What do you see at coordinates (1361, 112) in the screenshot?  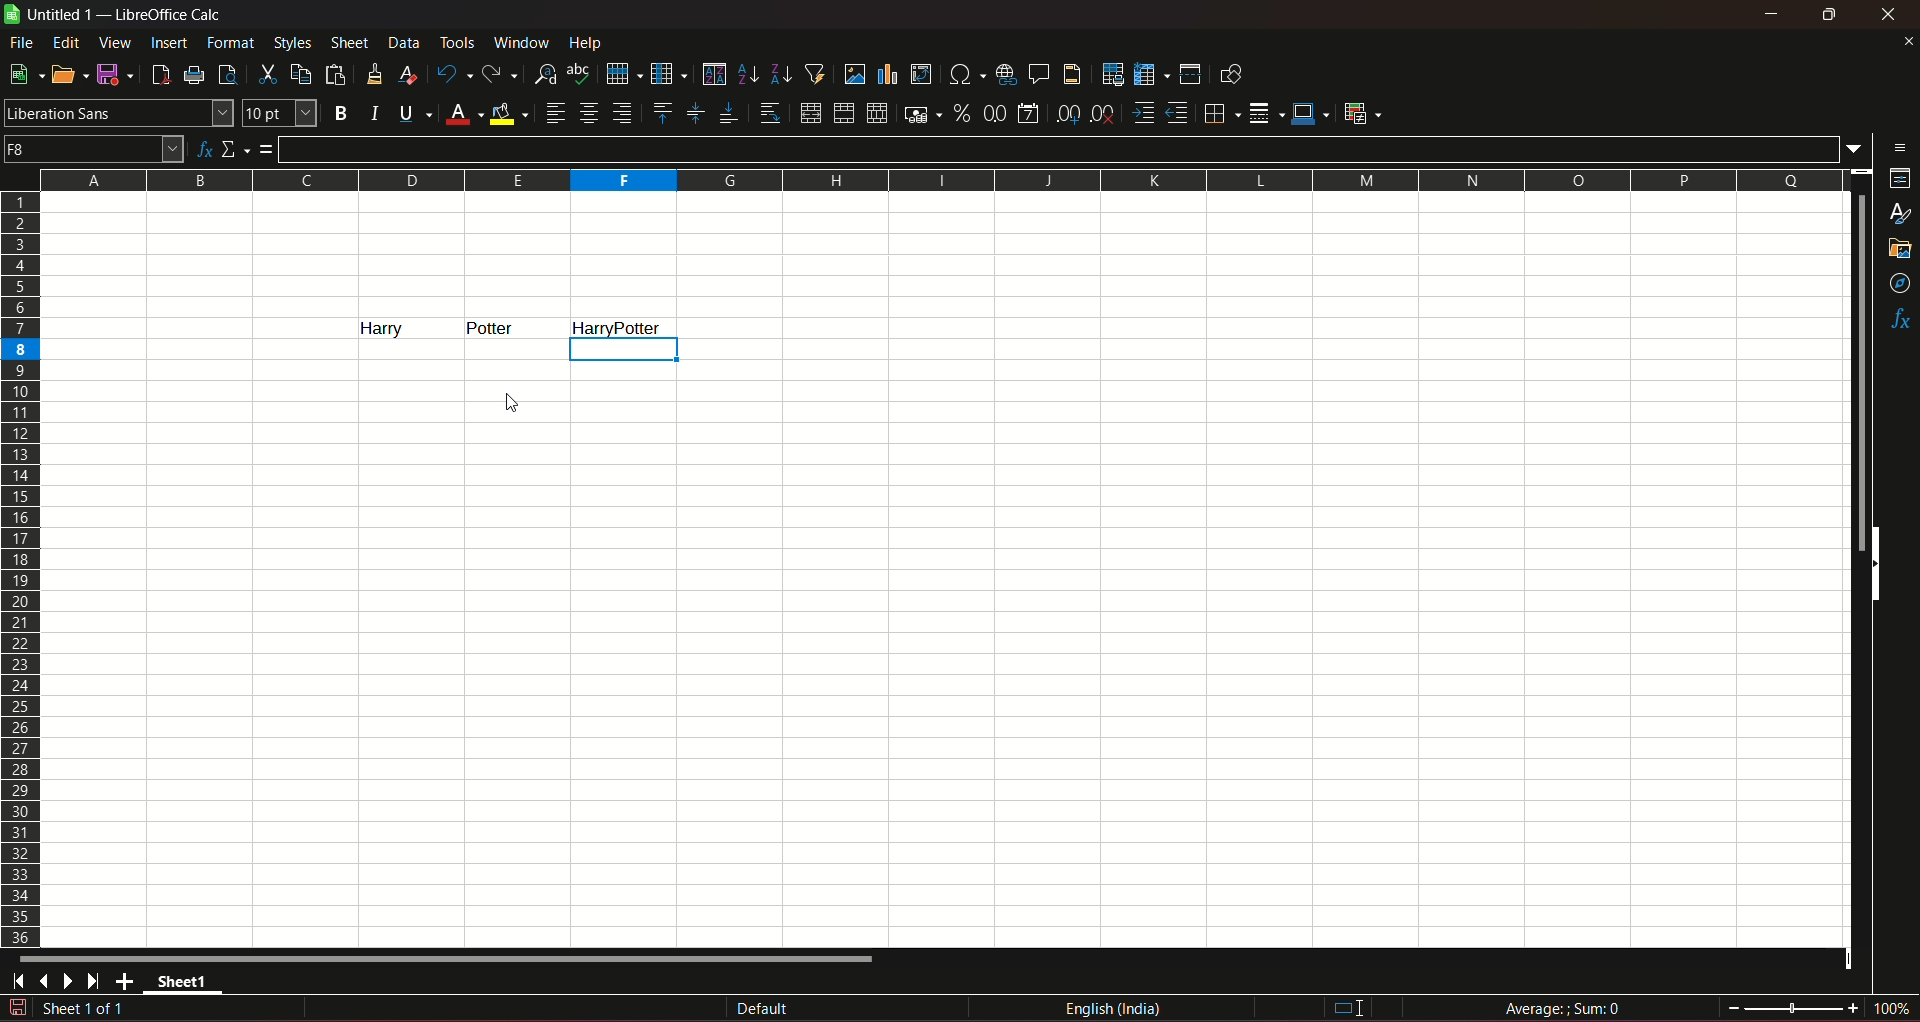 I see `conditional` at bounding box center [1361, 112].